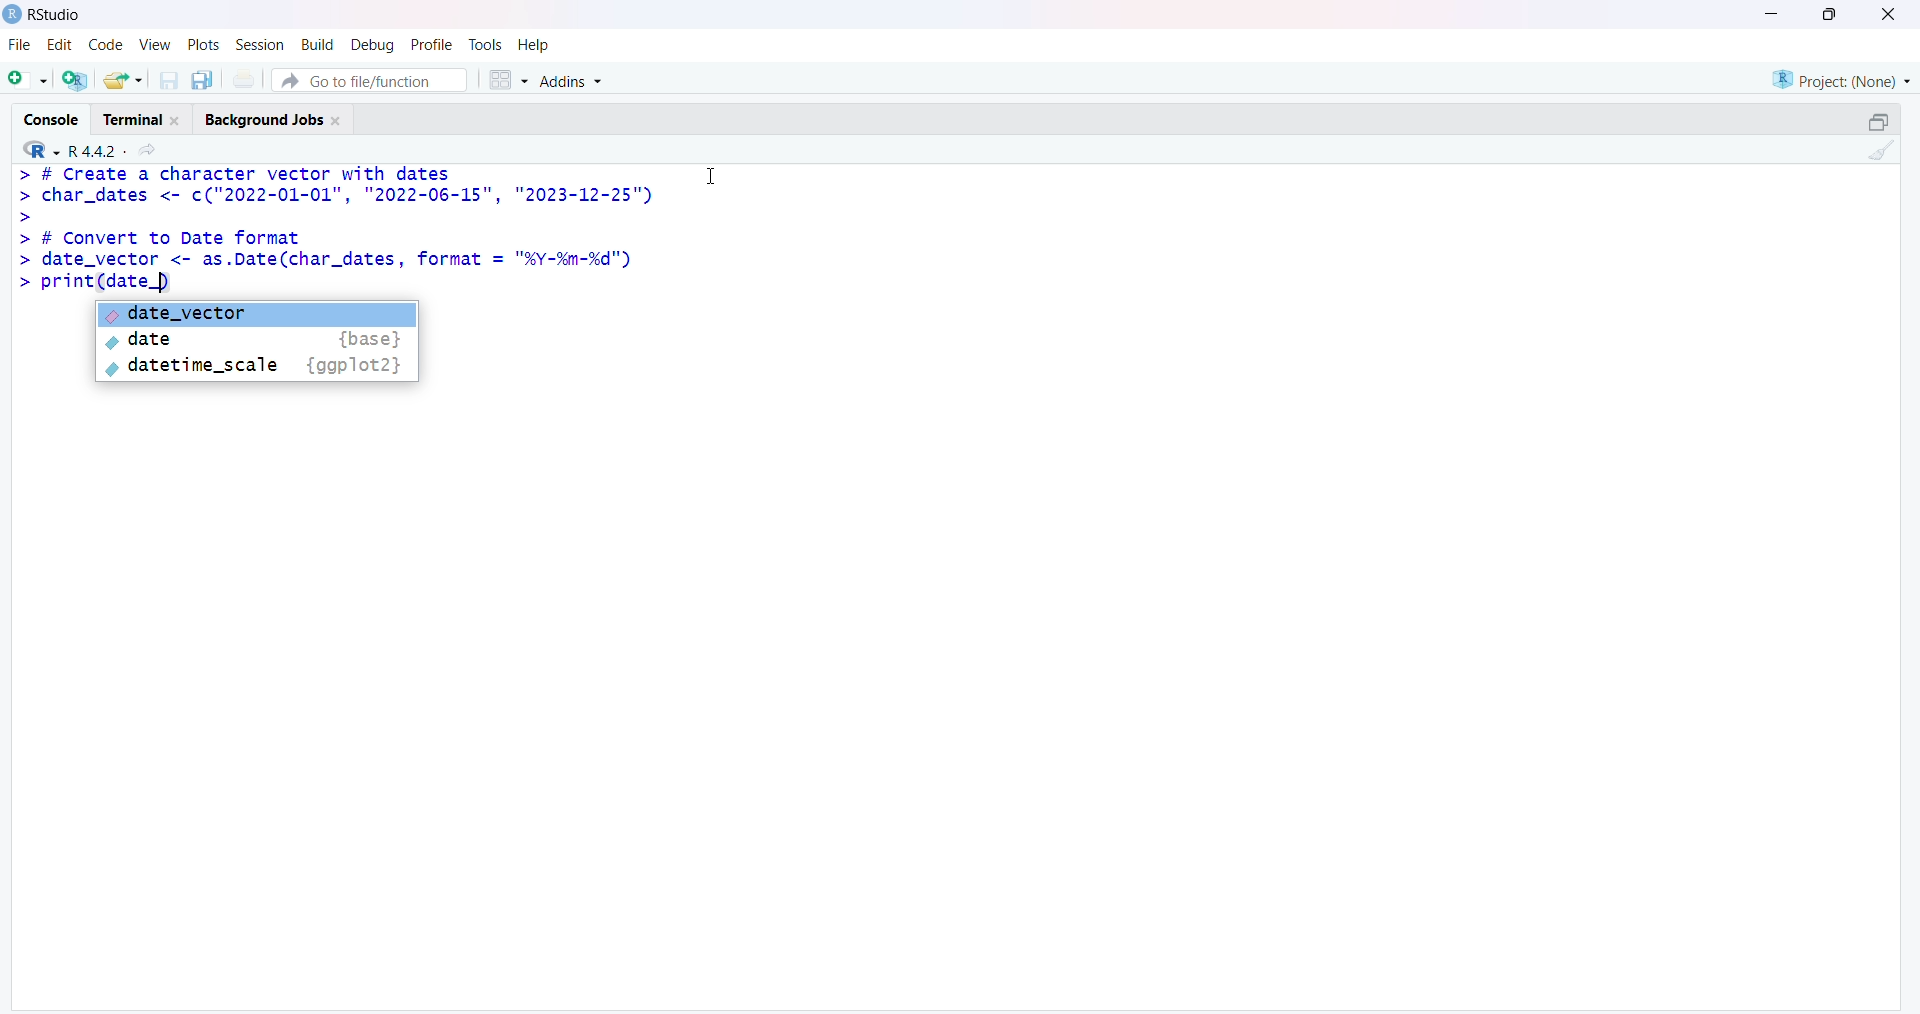 Image resolution: width=1920 pixels, height=1014 pixels. I want to click on Save current document (Ctrl + S), so click(173, 76).